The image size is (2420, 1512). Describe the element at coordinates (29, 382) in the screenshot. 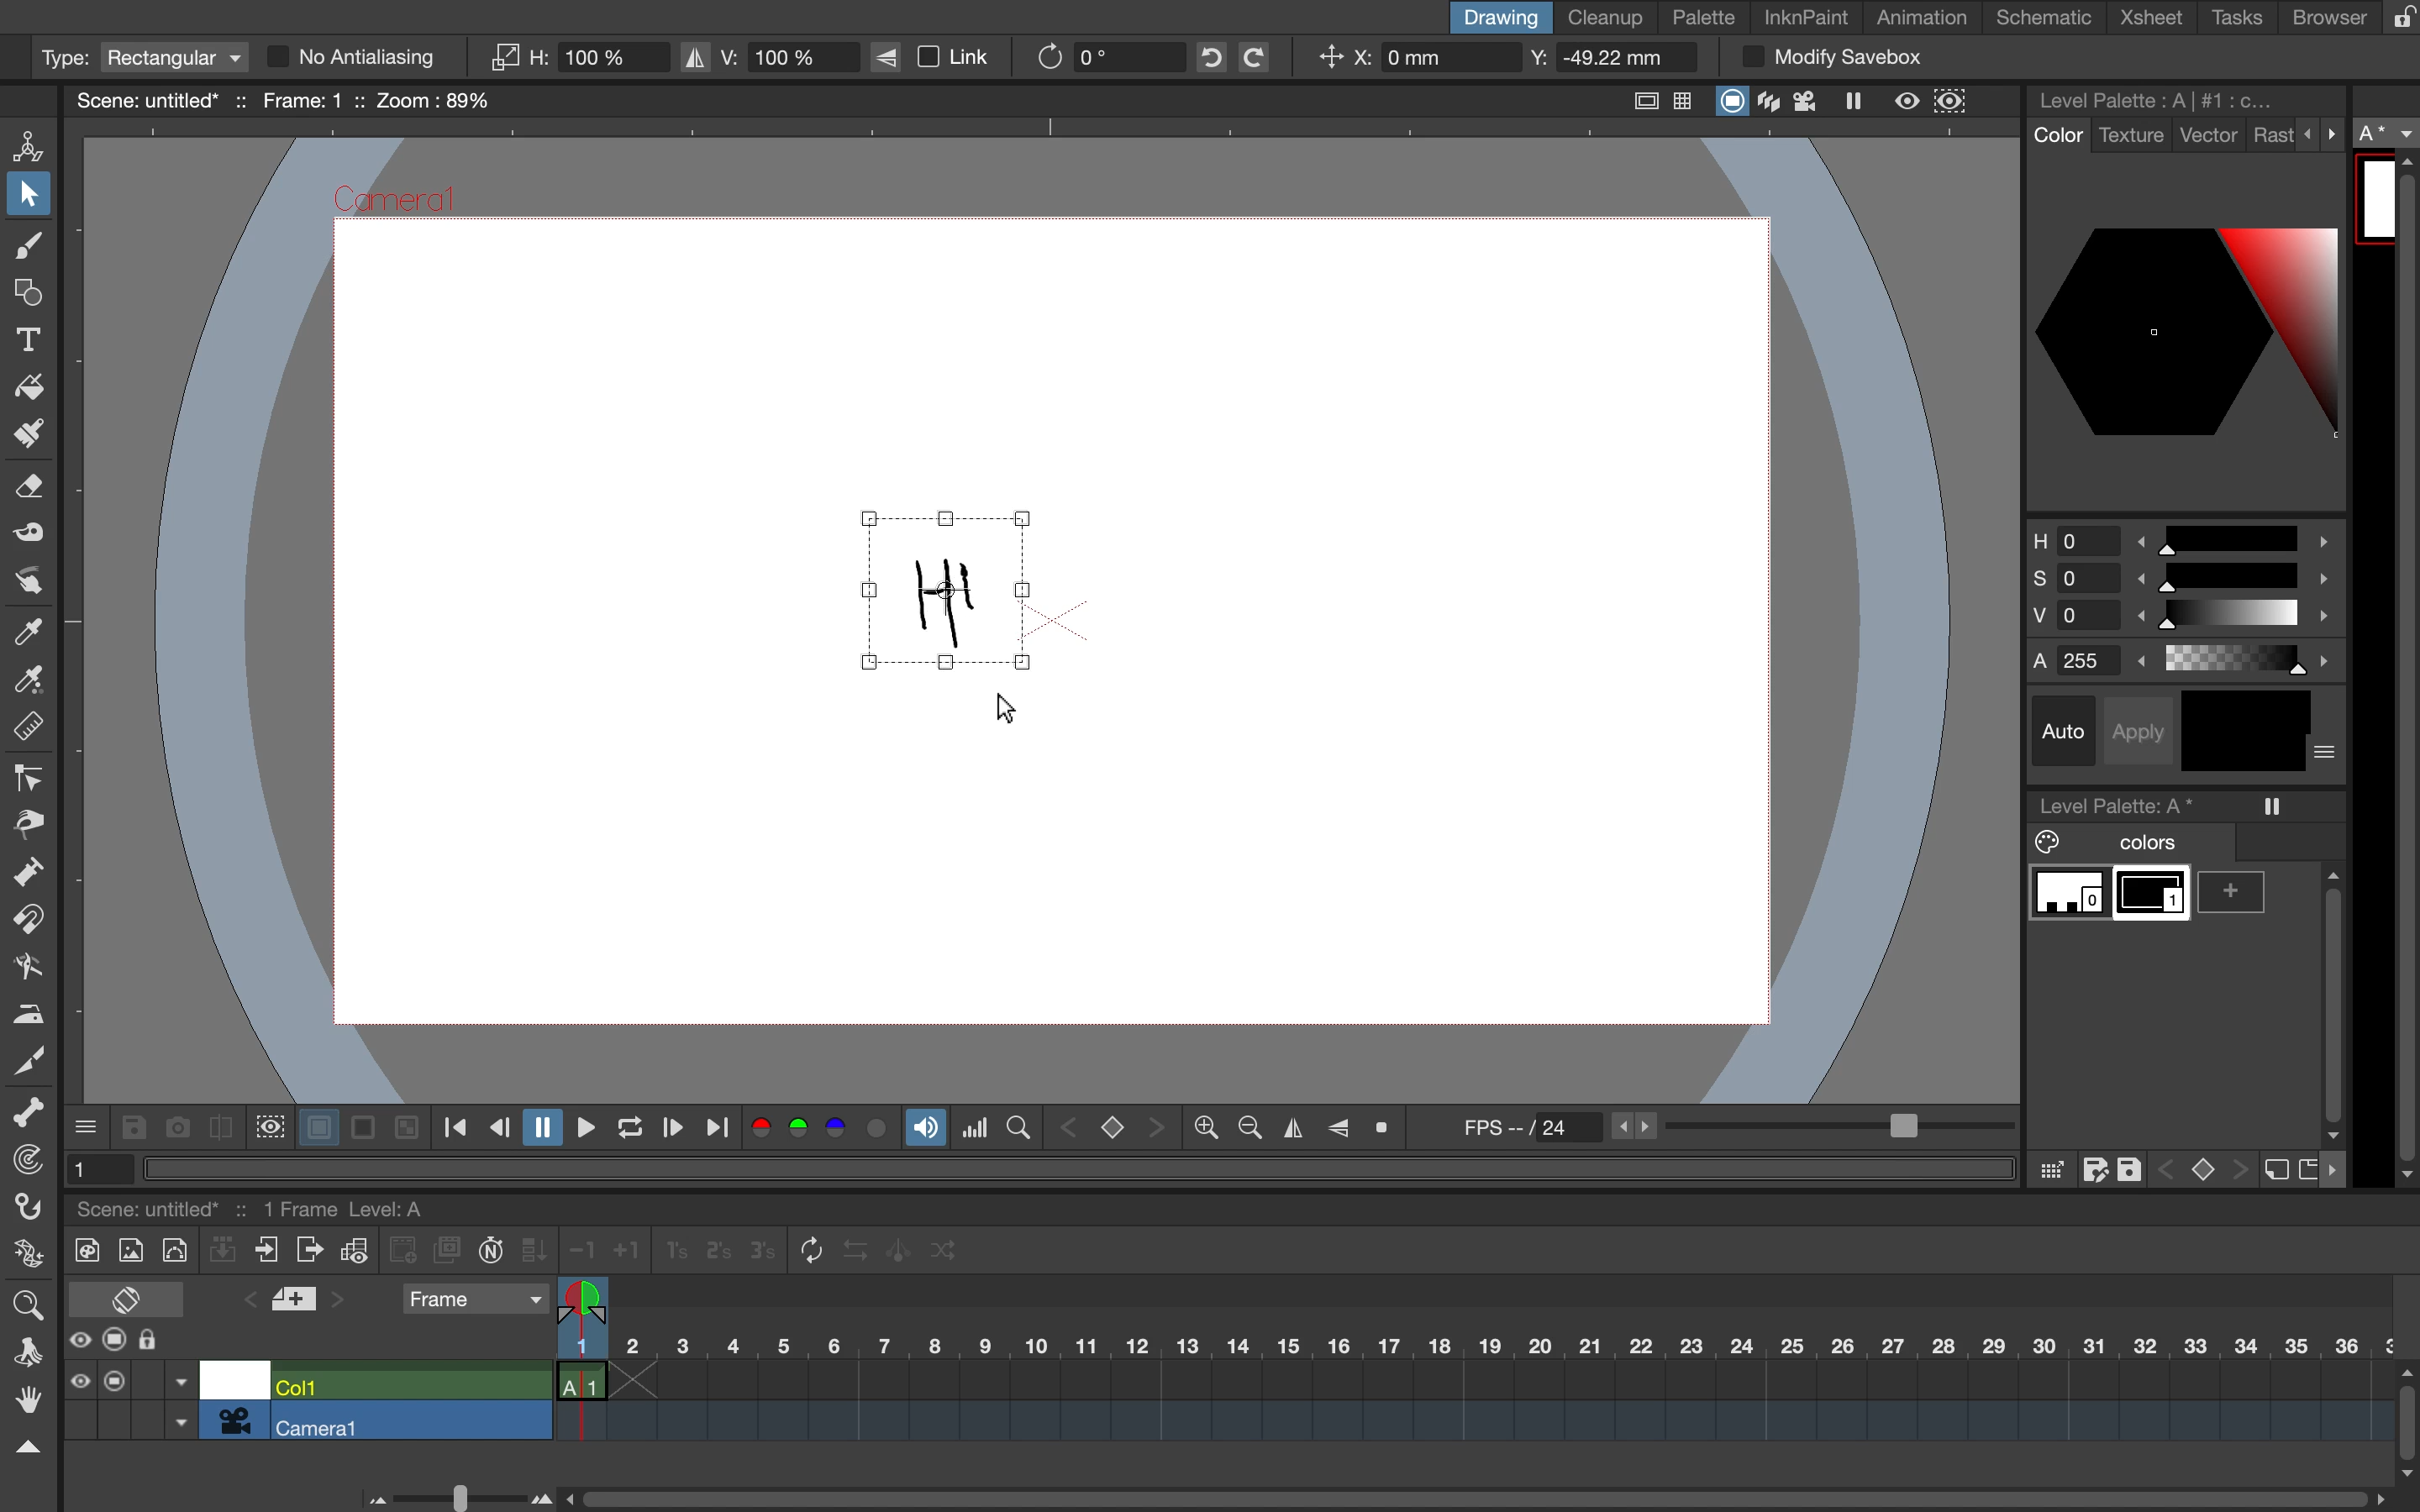

I see `fill tool` at that location.